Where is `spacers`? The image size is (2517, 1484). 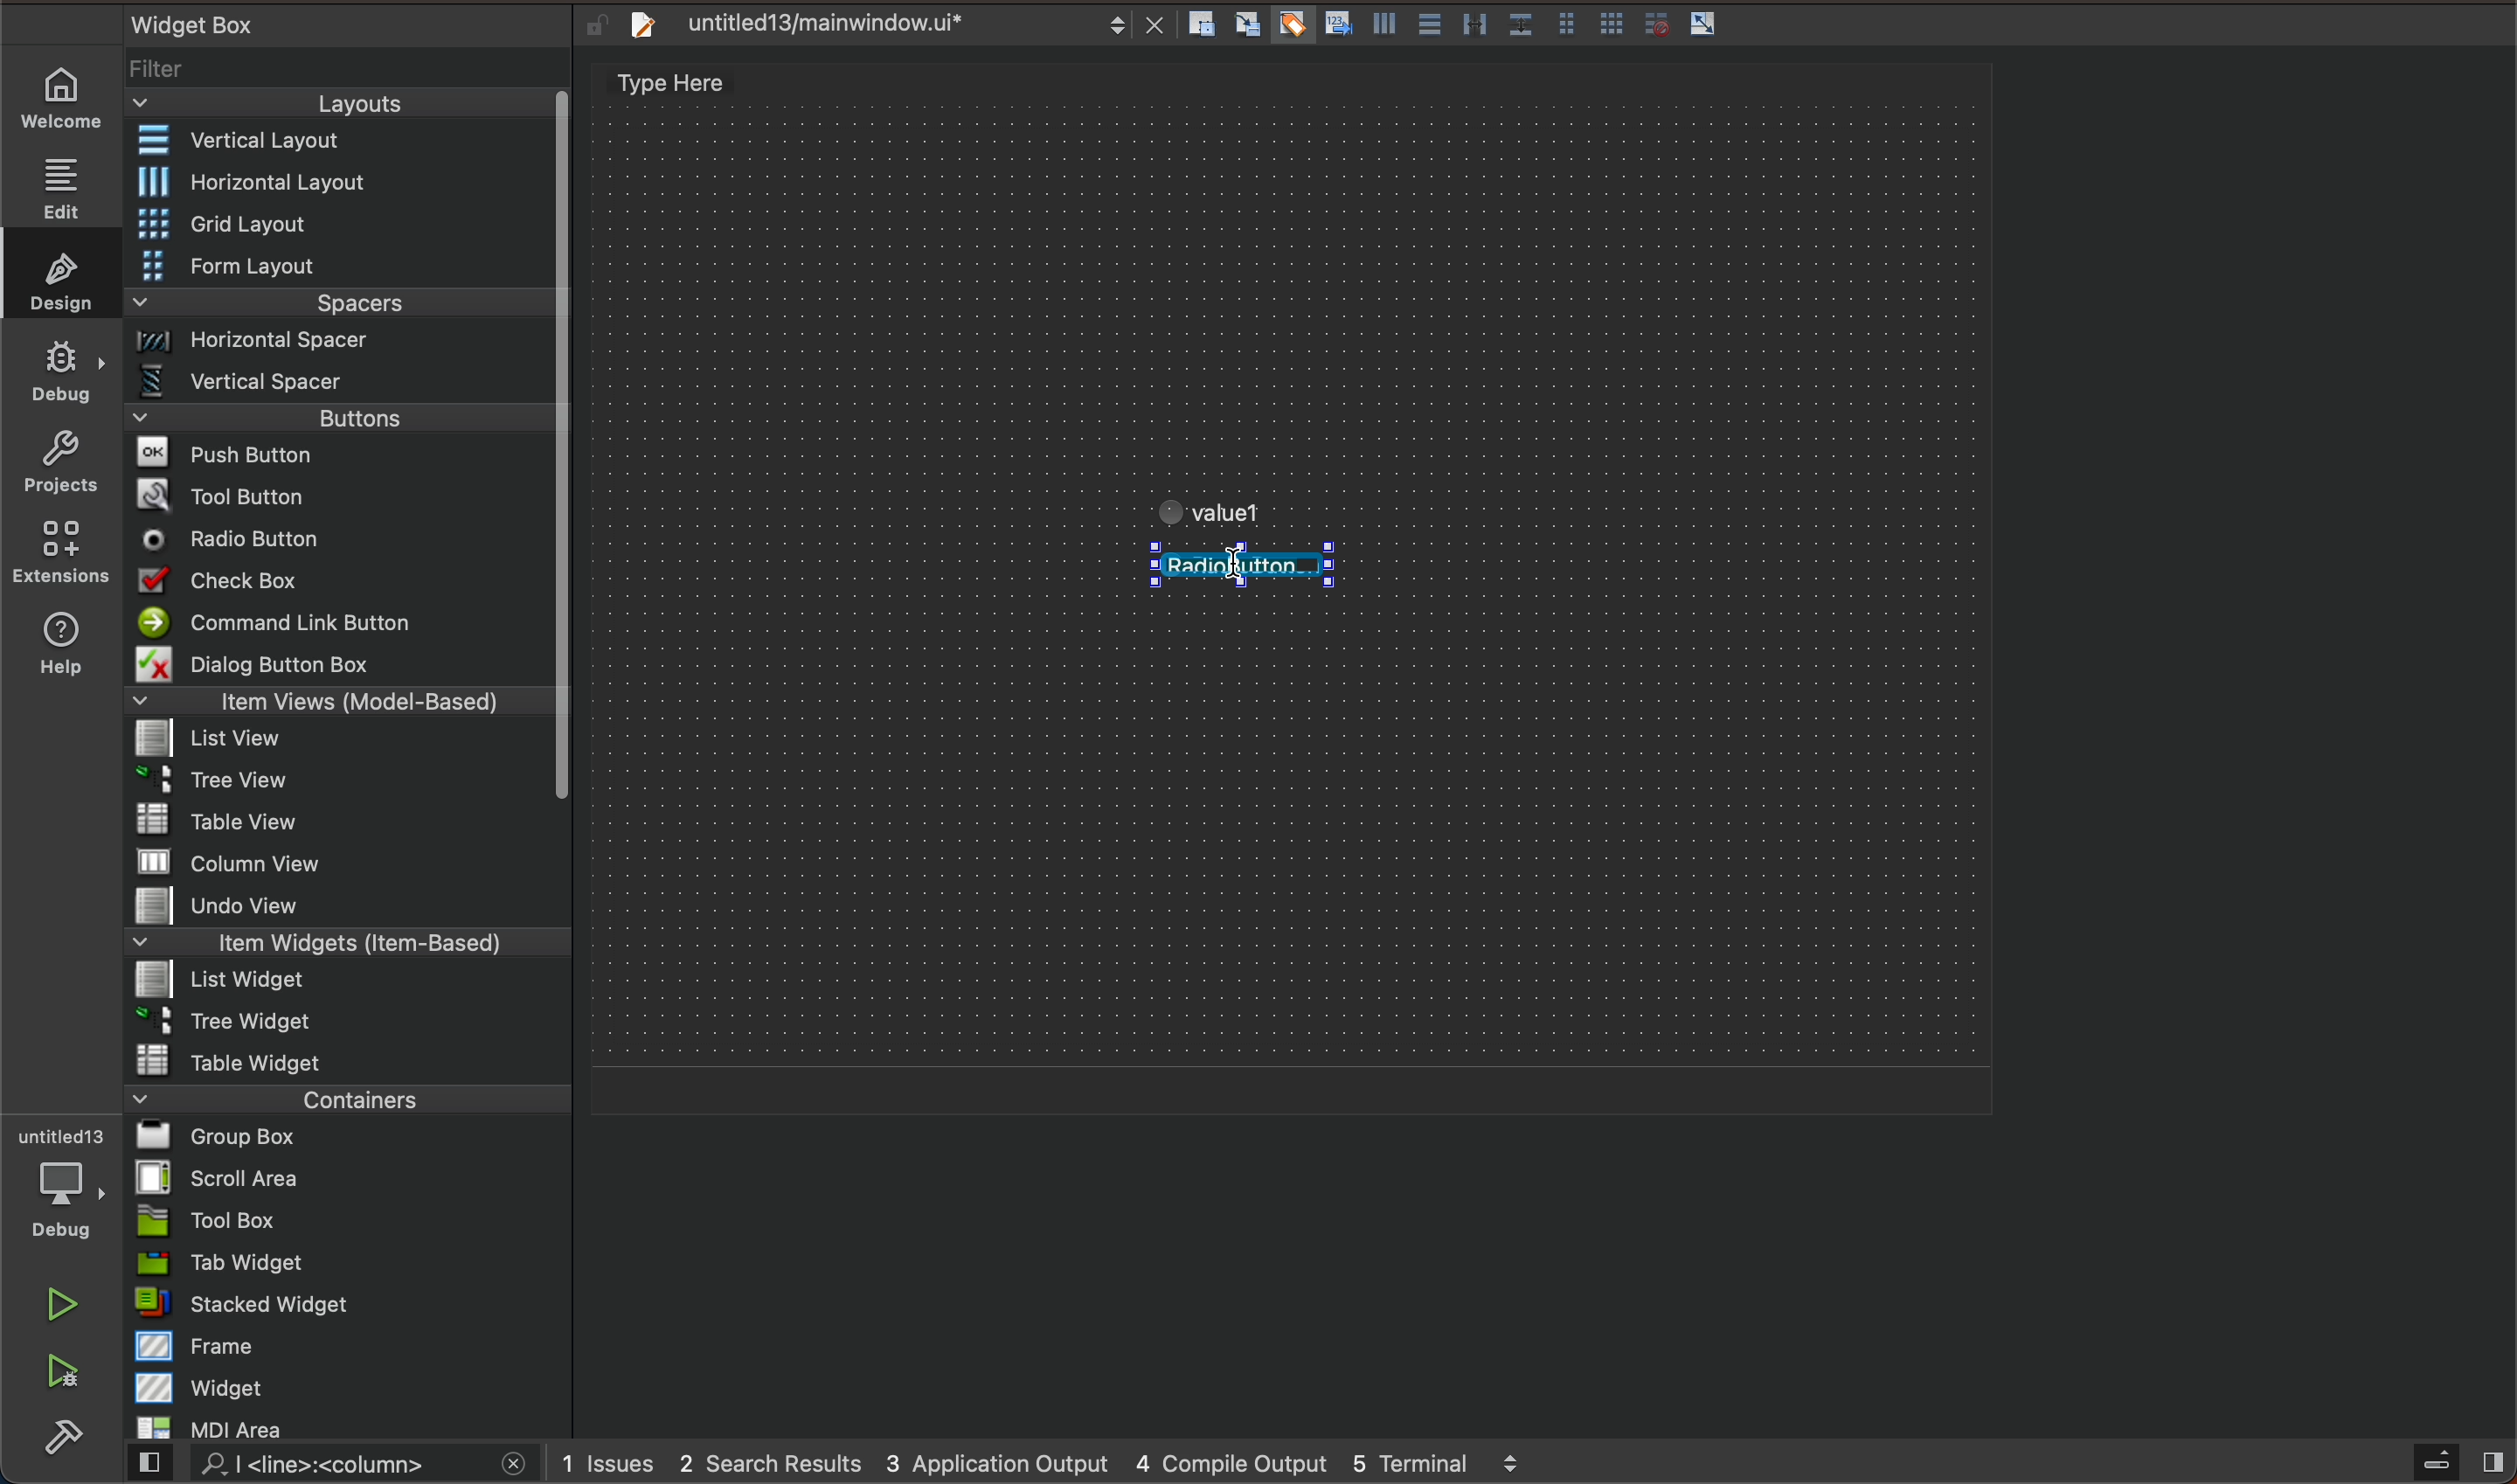 spacers is located at coordinates (342, 310).